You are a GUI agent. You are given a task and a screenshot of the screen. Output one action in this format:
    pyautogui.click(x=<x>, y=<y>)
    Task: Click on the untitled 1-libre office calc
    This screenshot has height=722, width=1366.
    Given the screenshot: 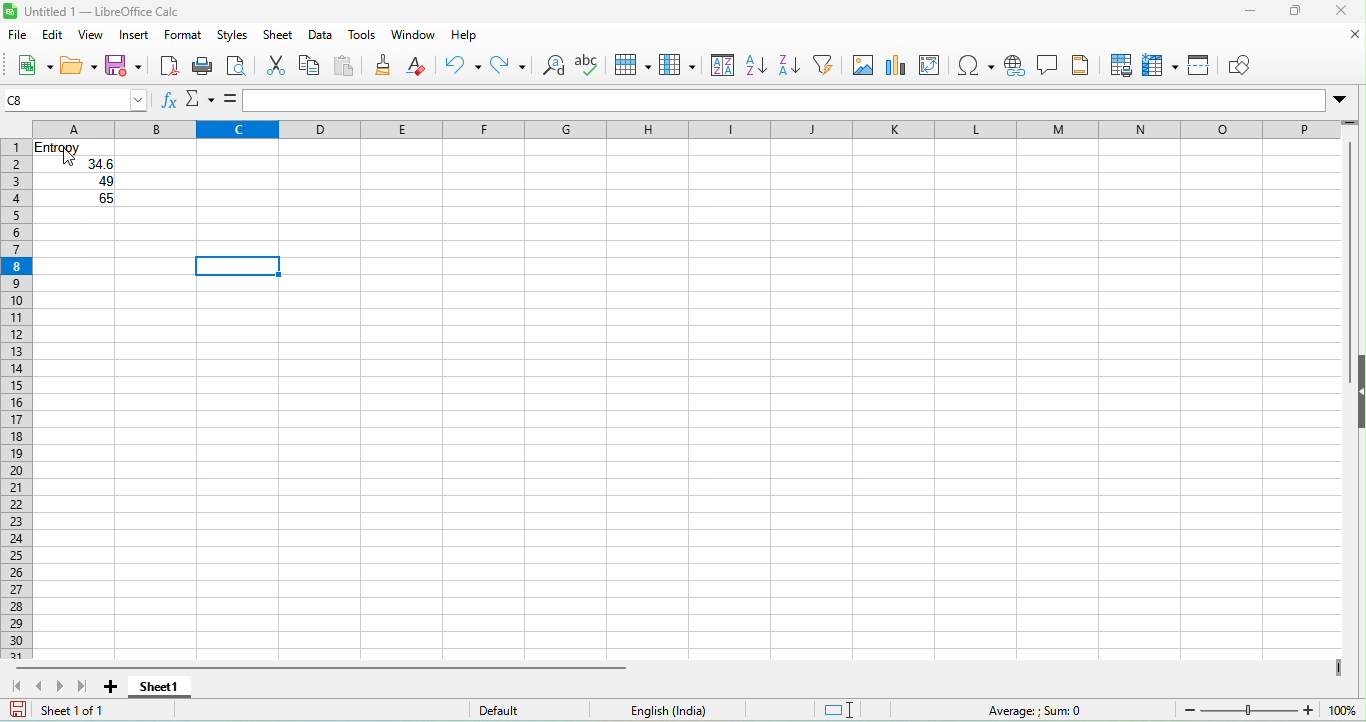 What is the action you would take?
    pyautogui.click(x=102, y=10)
    